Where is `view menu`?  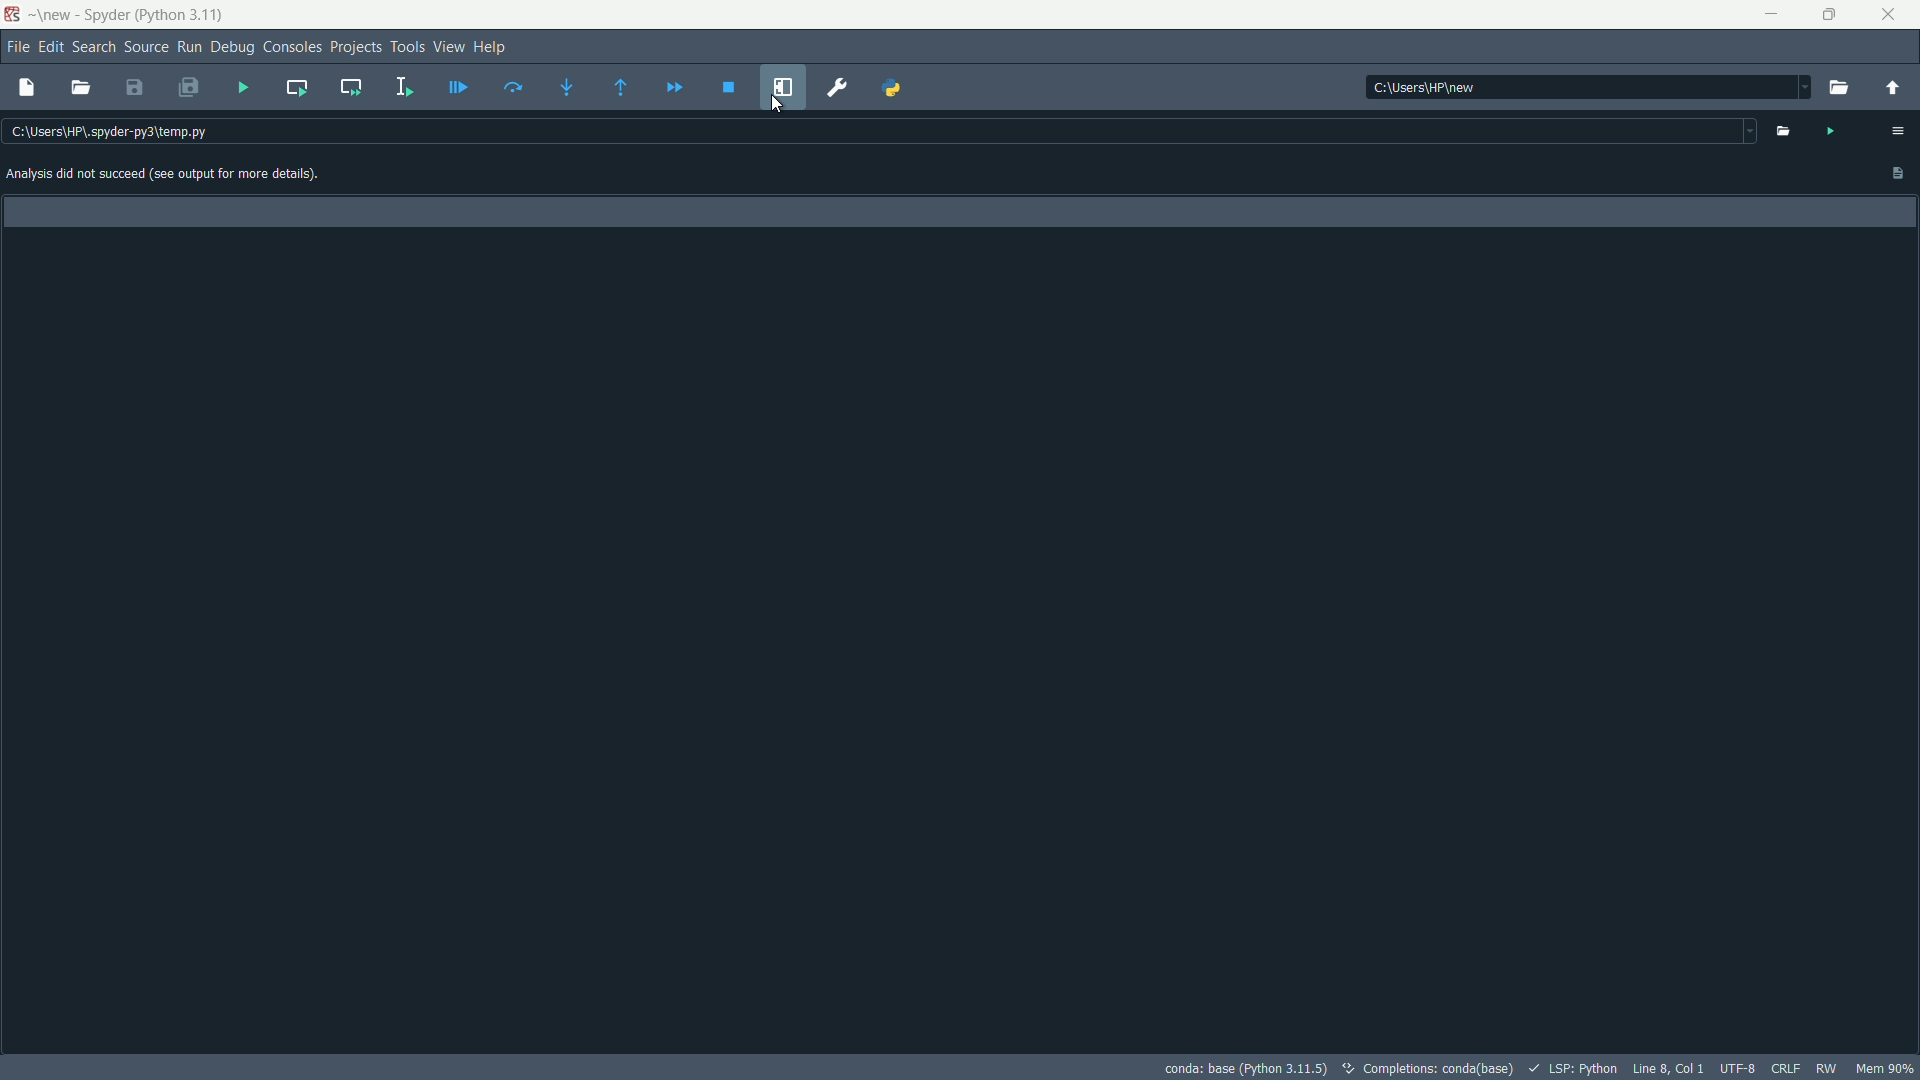 view menu is located at coordinates (448, 46).